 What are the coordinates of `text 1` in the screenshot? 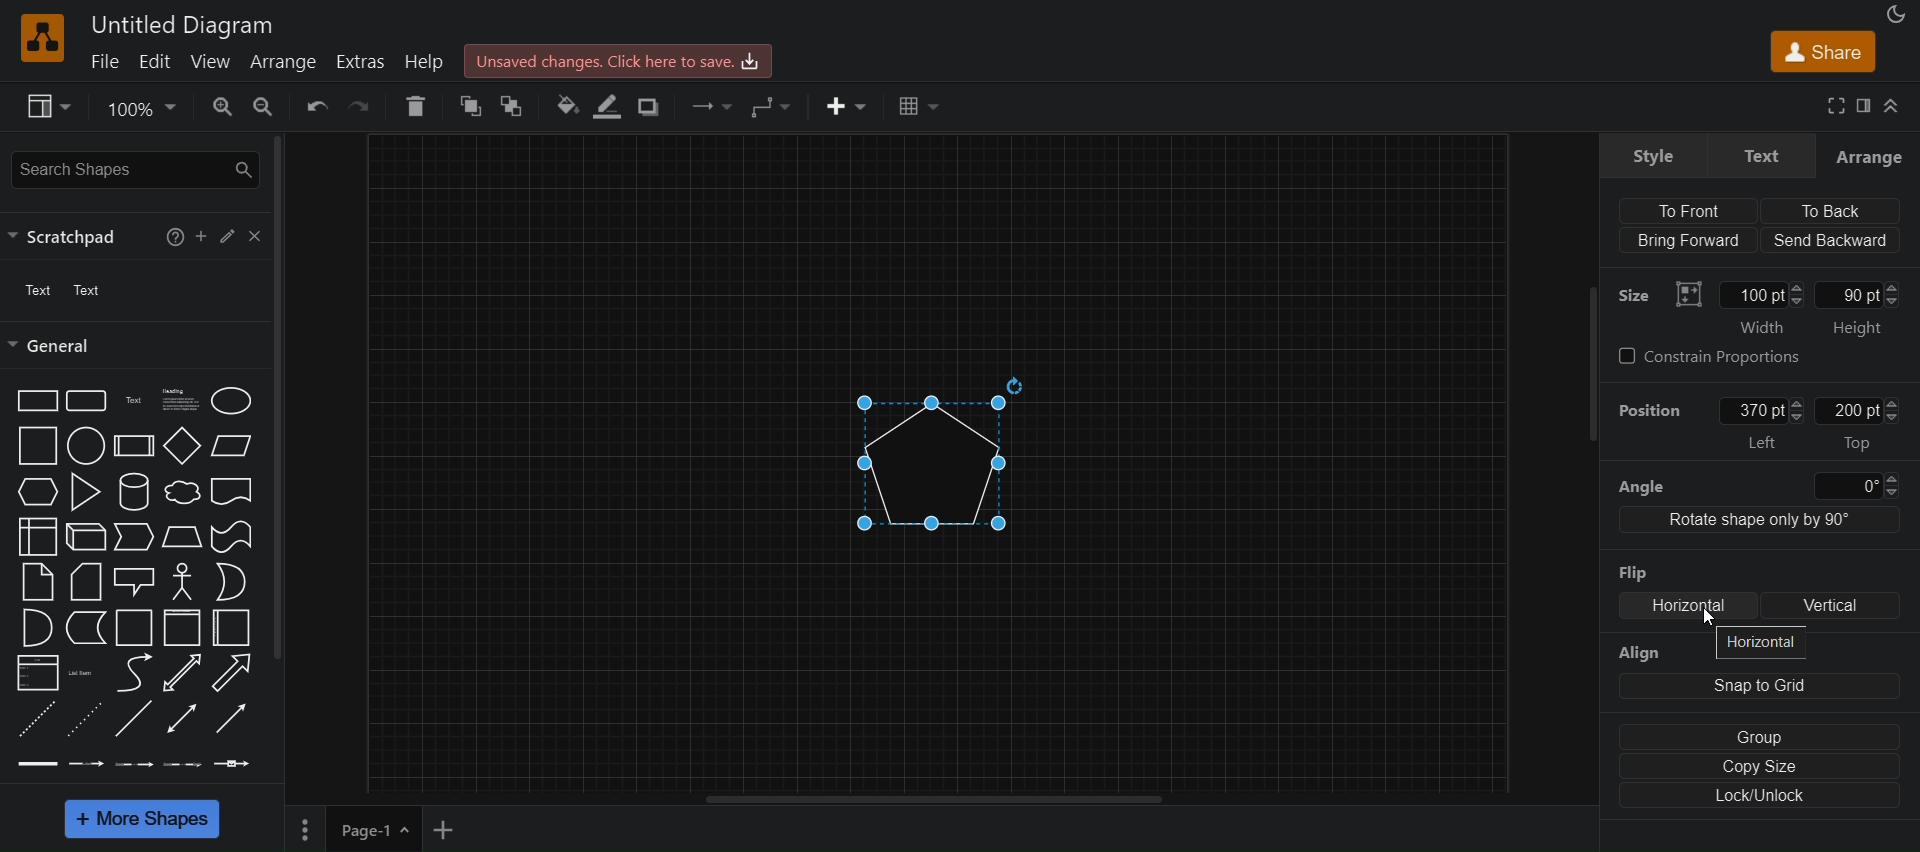 It's located at (40, 290).